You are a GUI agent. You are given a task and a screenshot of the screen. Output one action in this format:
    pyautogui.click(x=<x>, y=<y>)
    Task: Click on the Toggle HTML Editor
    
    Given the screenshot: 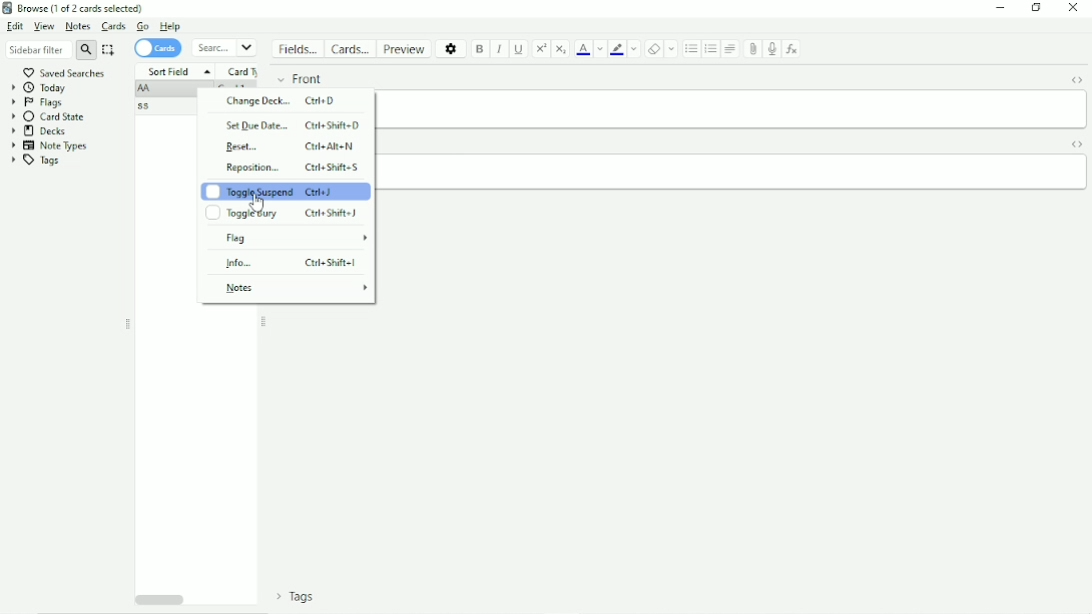 What is the action you would take?
    pyautogui.click(x=1078, y=80)
    